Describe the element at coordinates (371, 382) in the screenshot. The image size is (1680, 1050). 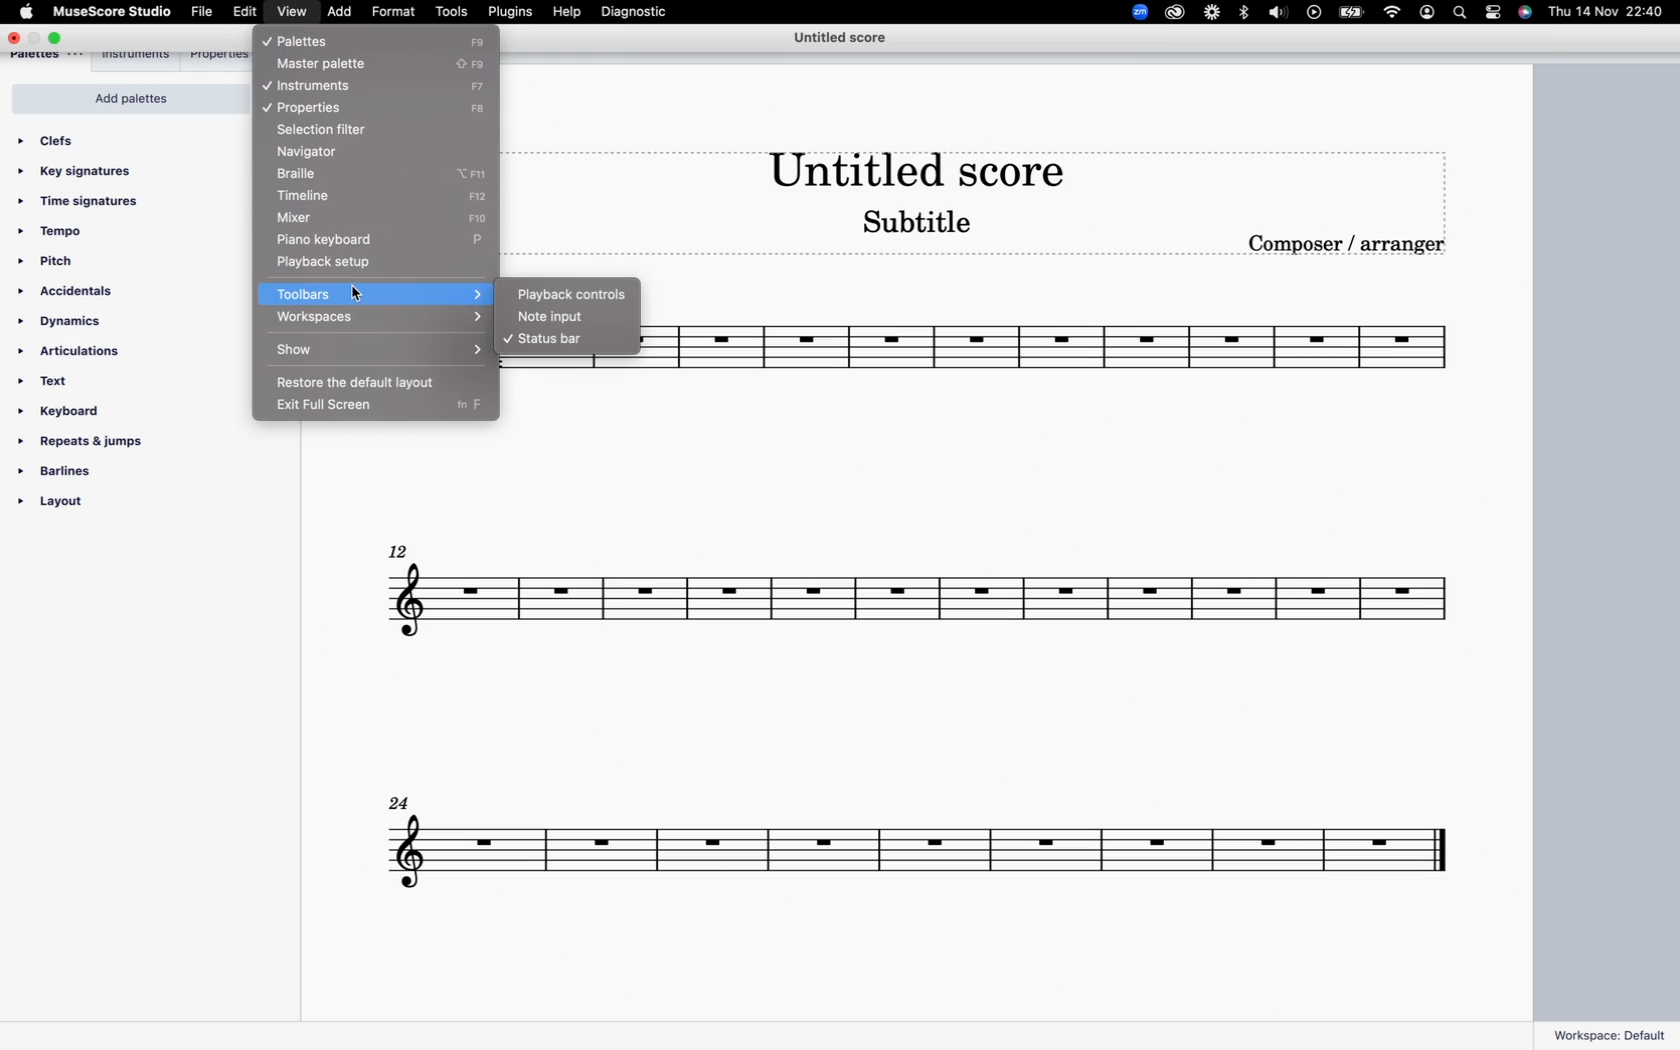
I see `restore the default layout` at that location.